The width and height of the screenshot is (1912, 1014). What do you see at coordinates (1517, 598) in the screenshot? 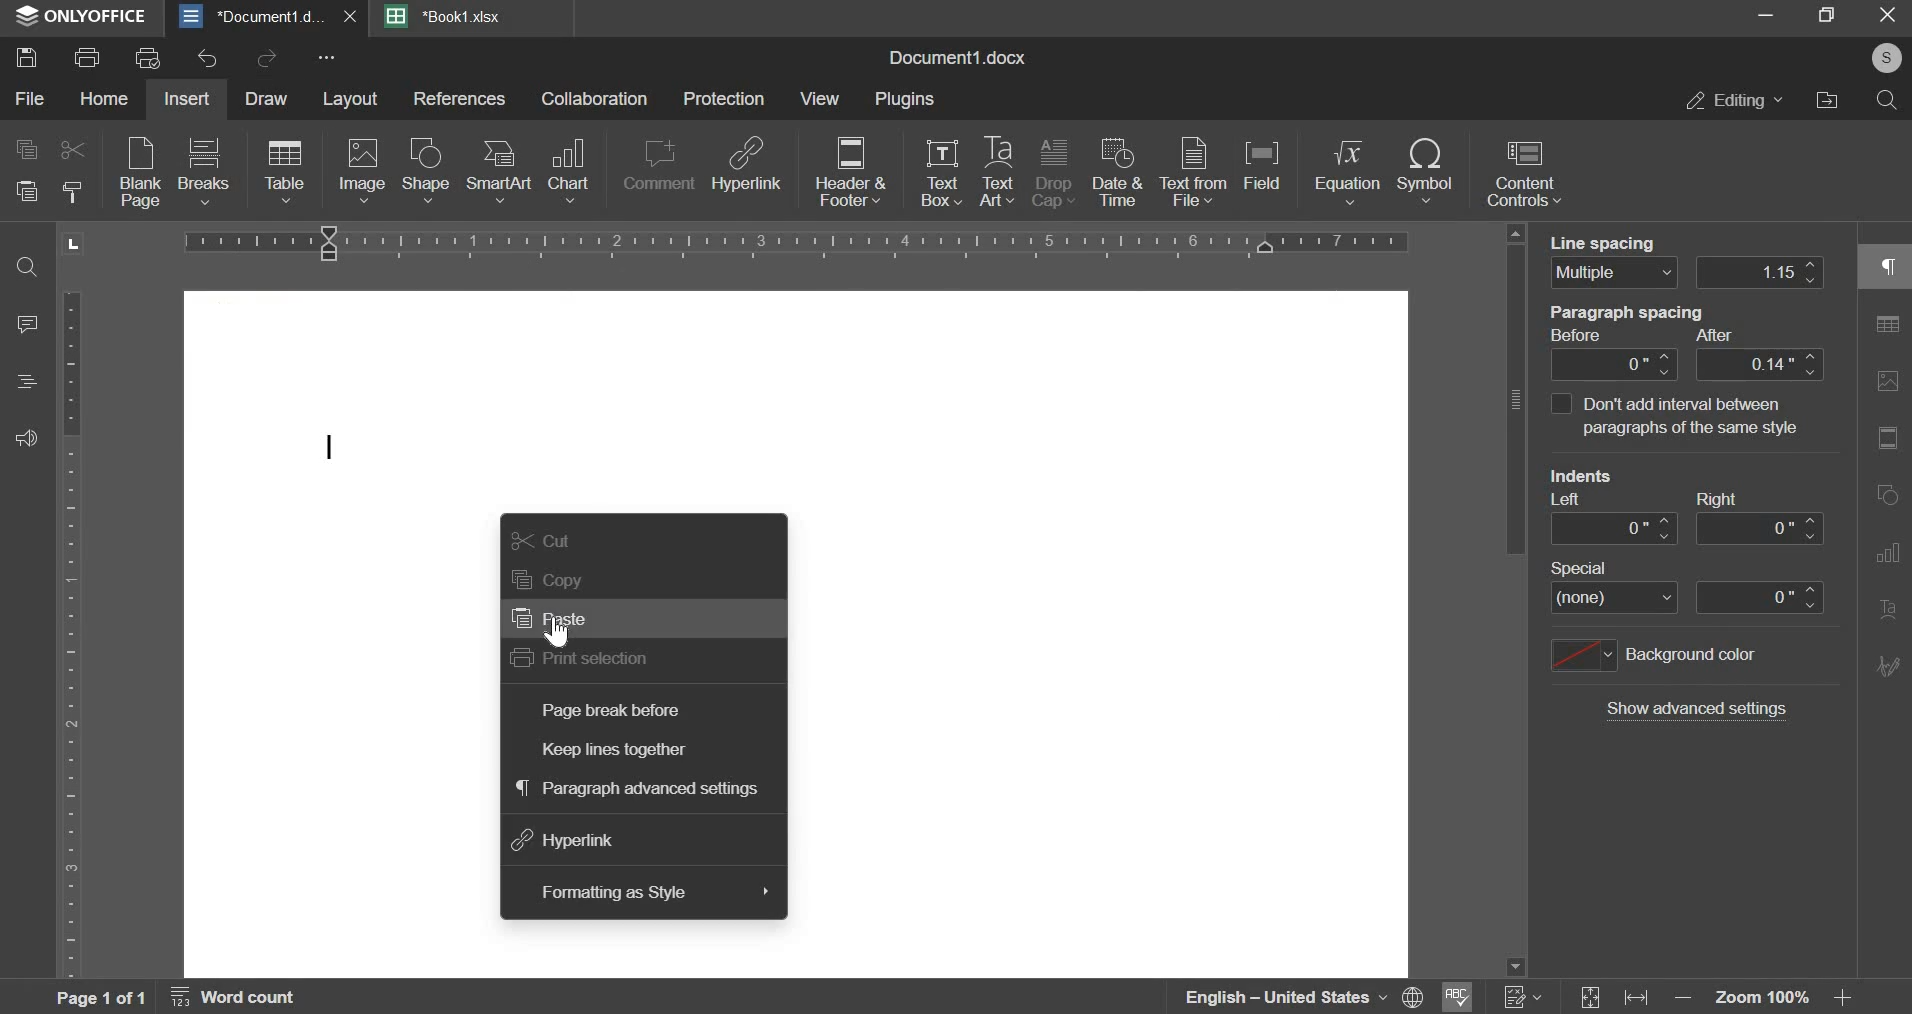
I see `scroll bar` at bounding box center [1517, 598].